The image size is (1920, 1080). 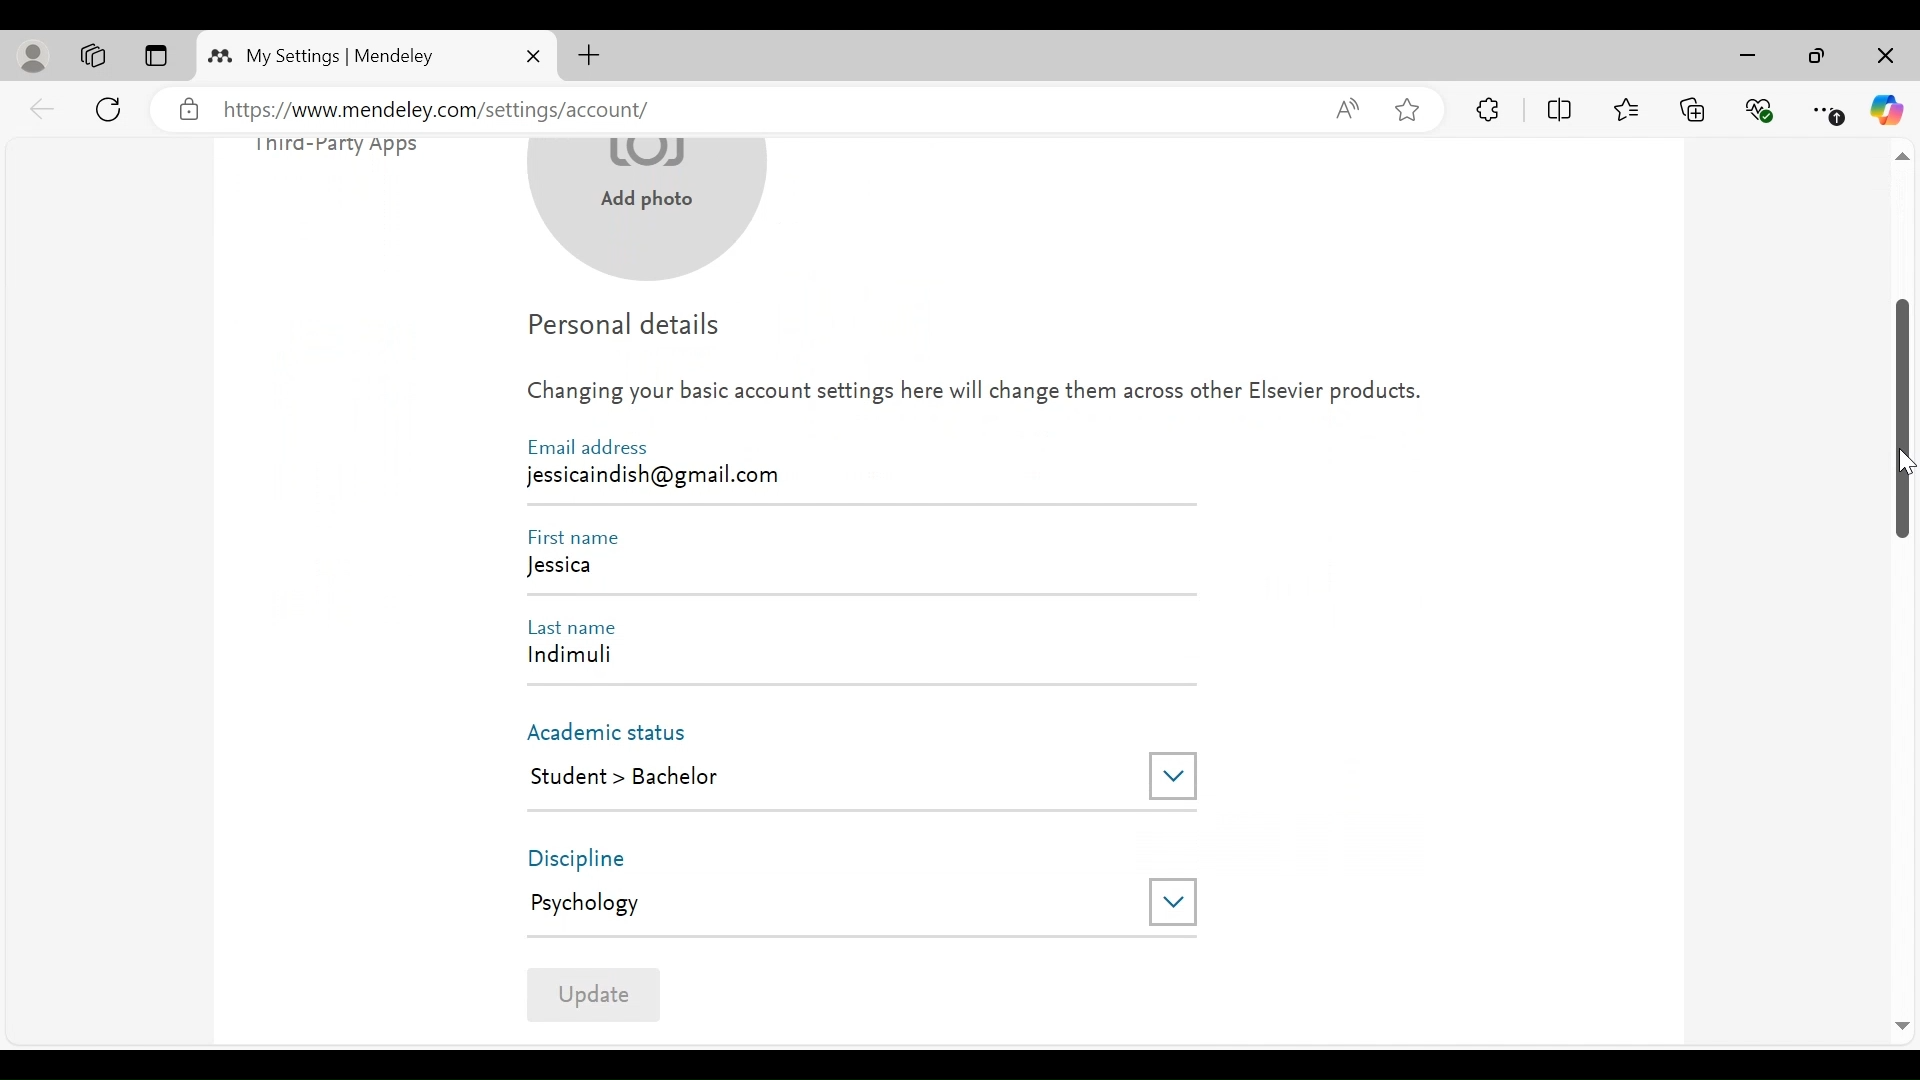 What do you see at coordinates (1347, 108) in the screenshot?
I see `Read aloud this page` at bounding box center [1347, 108].